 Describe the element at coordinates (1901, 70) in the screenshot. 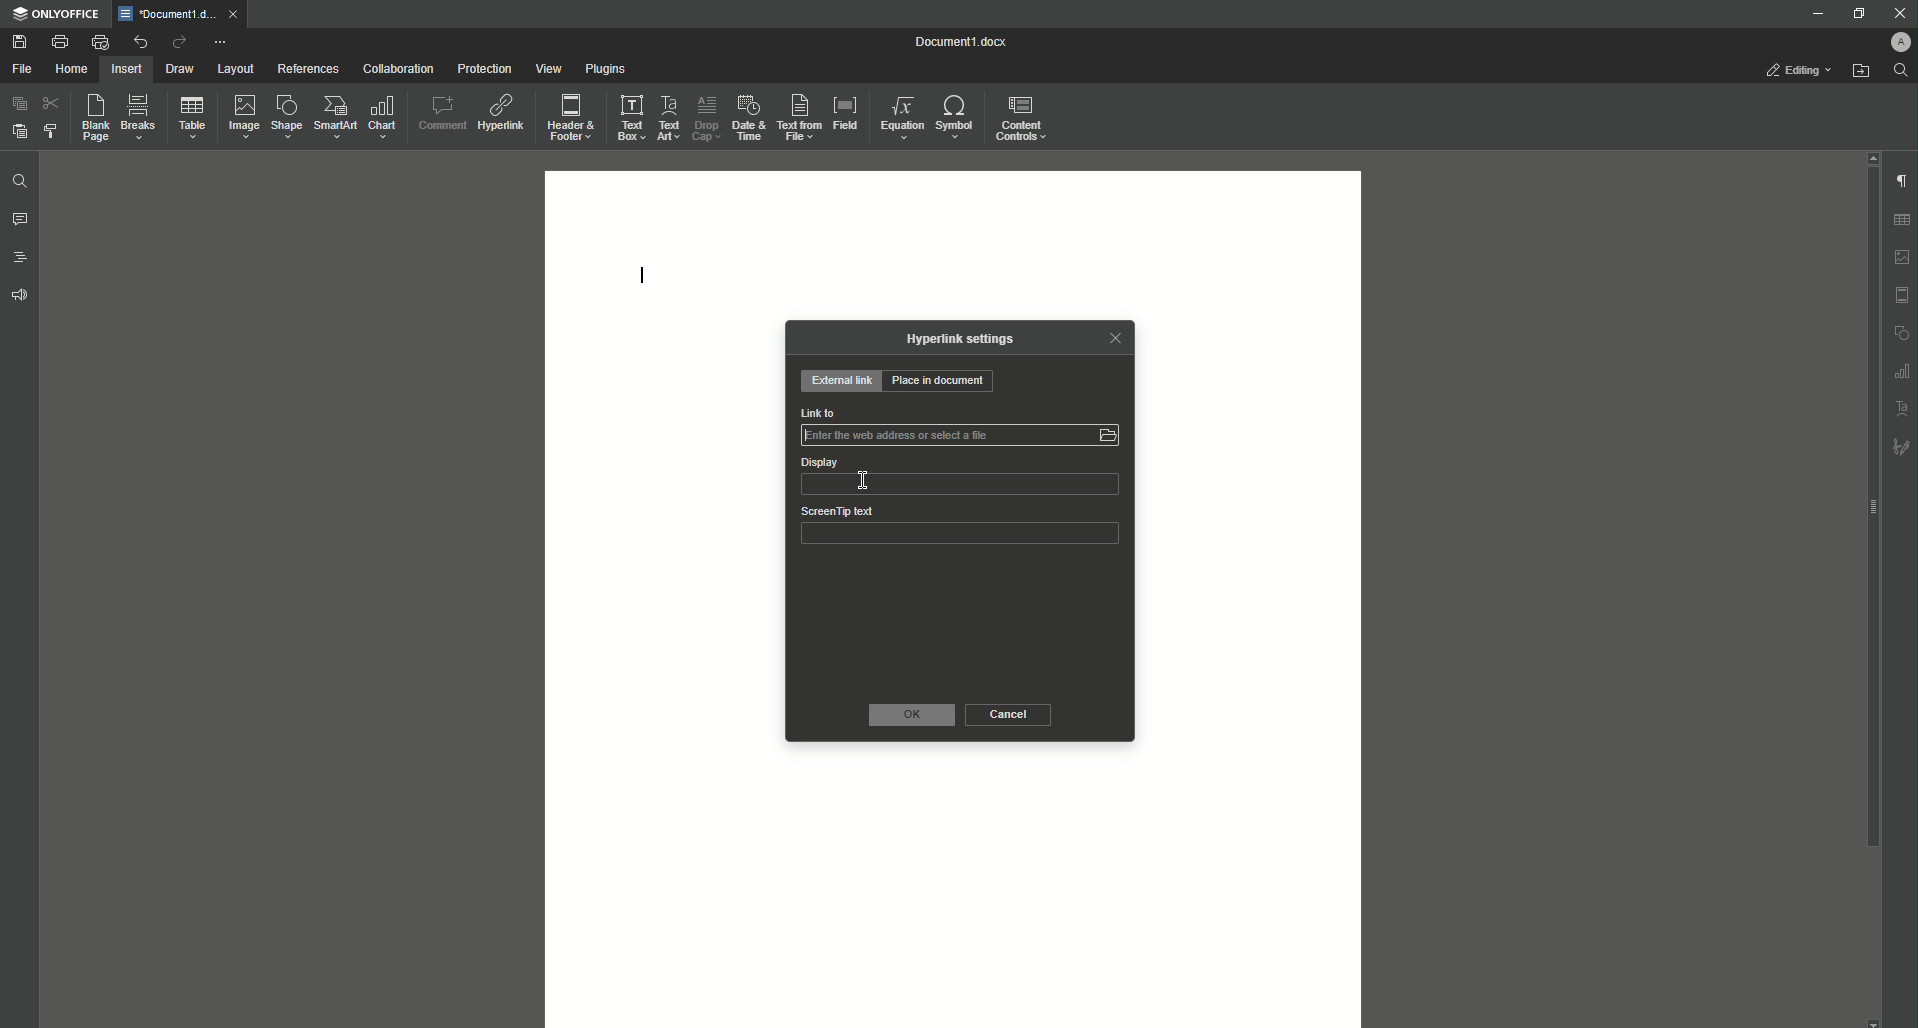

I see `Find` at that location.